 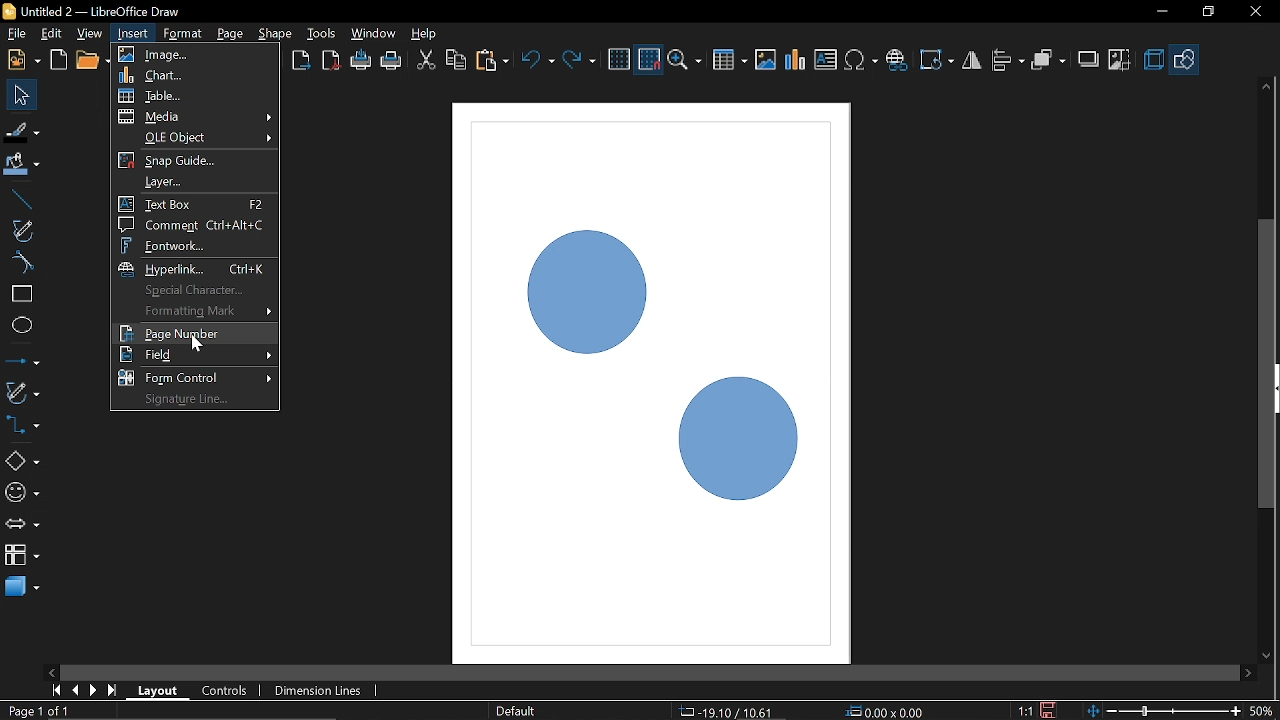 What do you see at coordinates (196, 162) in the screenshot?
I see `Snap grid` at bounding box center [196, 162].